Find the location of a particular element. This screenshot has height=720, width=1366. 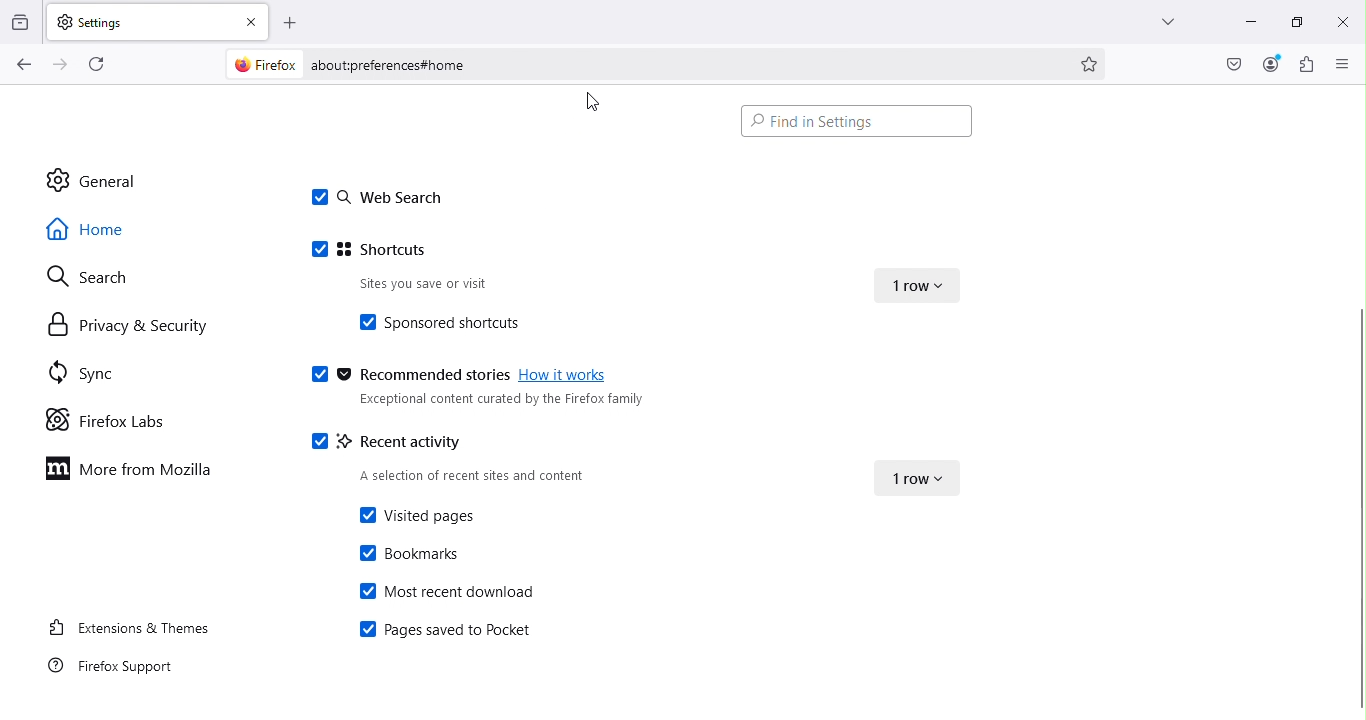

List all tabs is located at coordinates (1156, 18).